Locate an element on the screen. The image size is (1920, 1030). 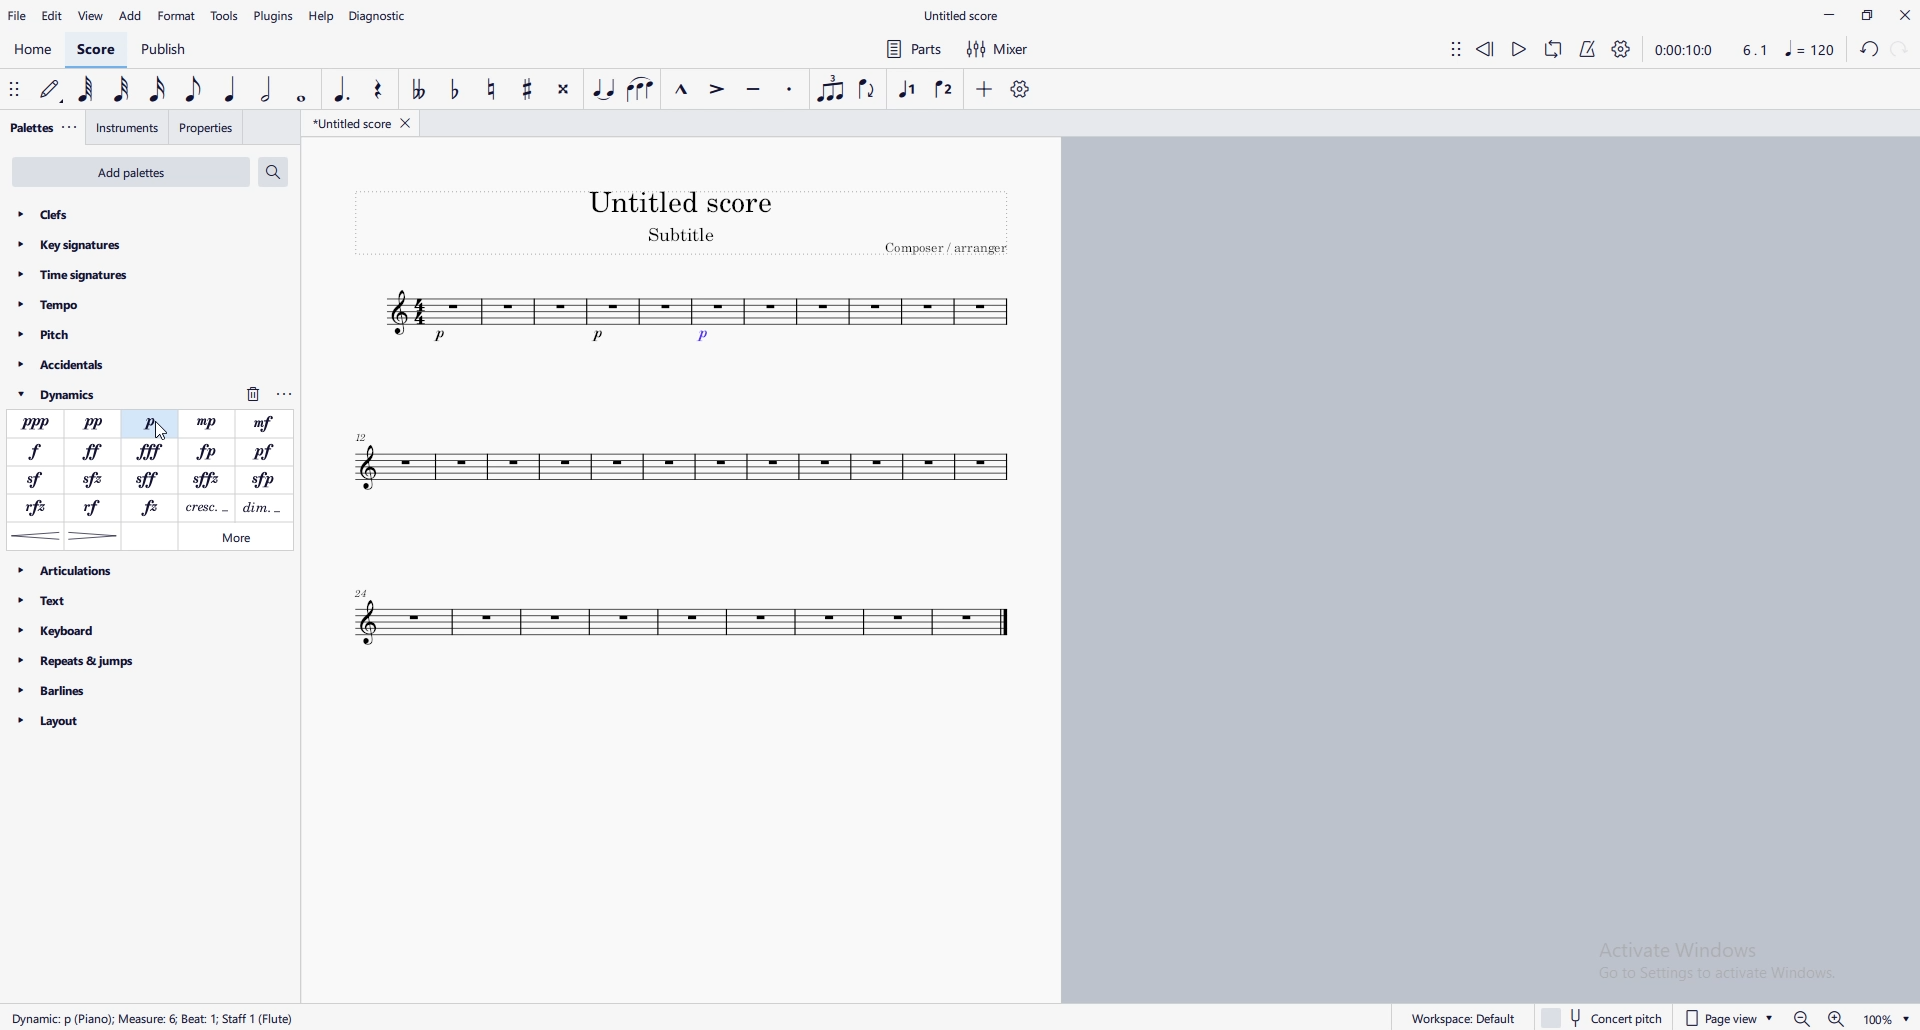
dynamics is located at coordinates (121, 393).